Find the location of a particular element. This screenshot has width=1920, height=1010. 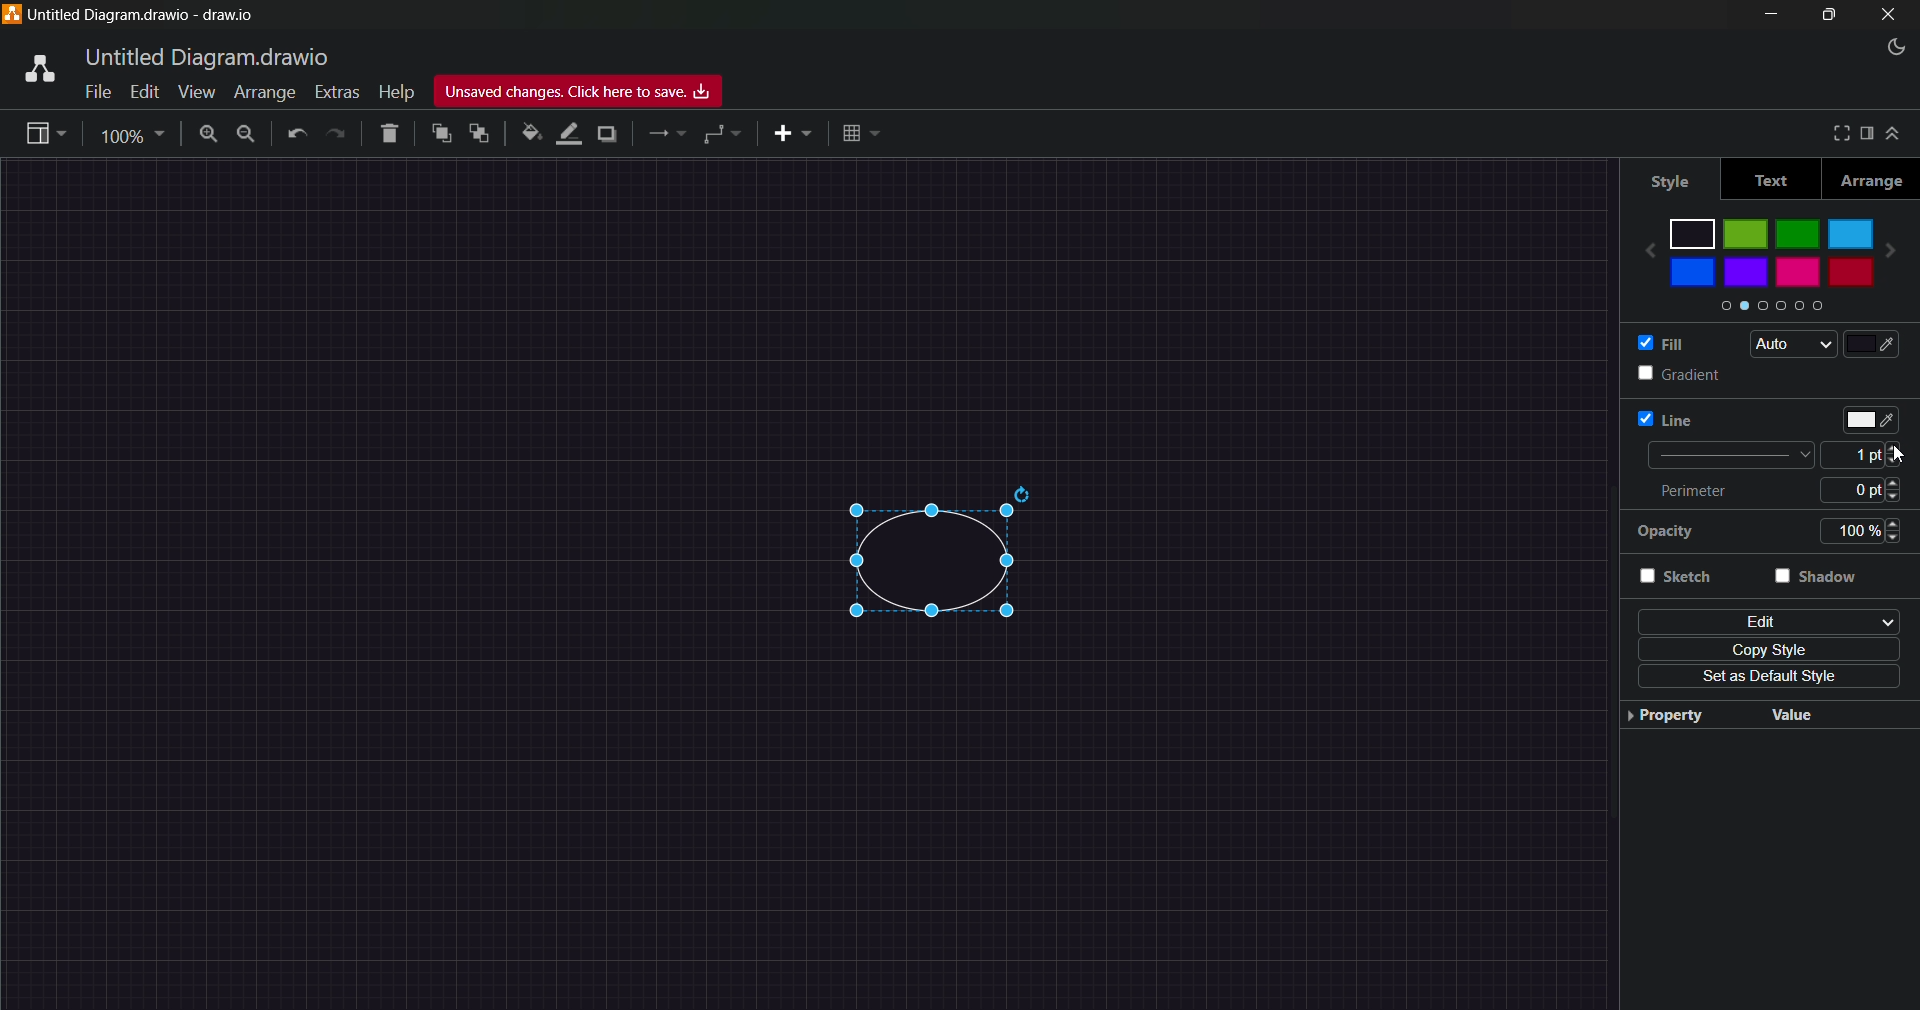

zoom out is located at coordinates (245, 137).